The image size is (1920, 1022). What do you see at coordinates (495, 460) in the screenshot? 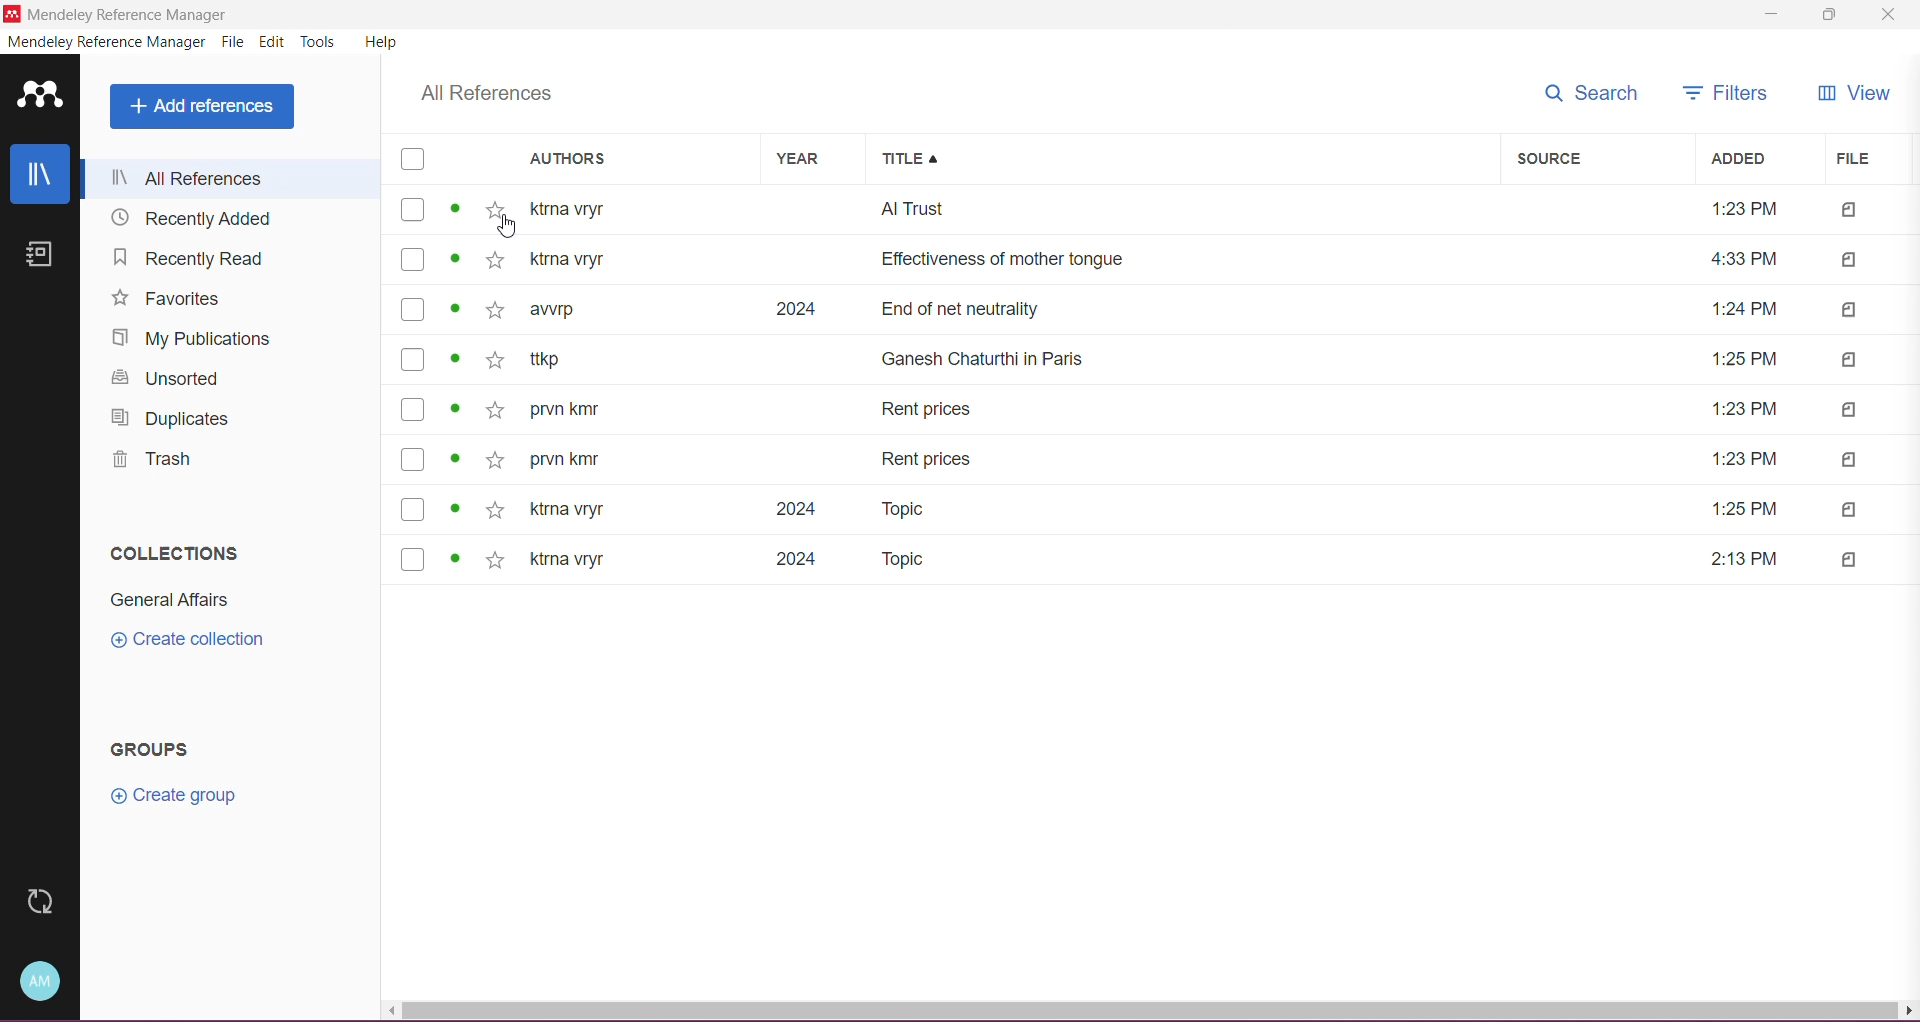
I see `Add to favorite` at bounding box center [495, 460].